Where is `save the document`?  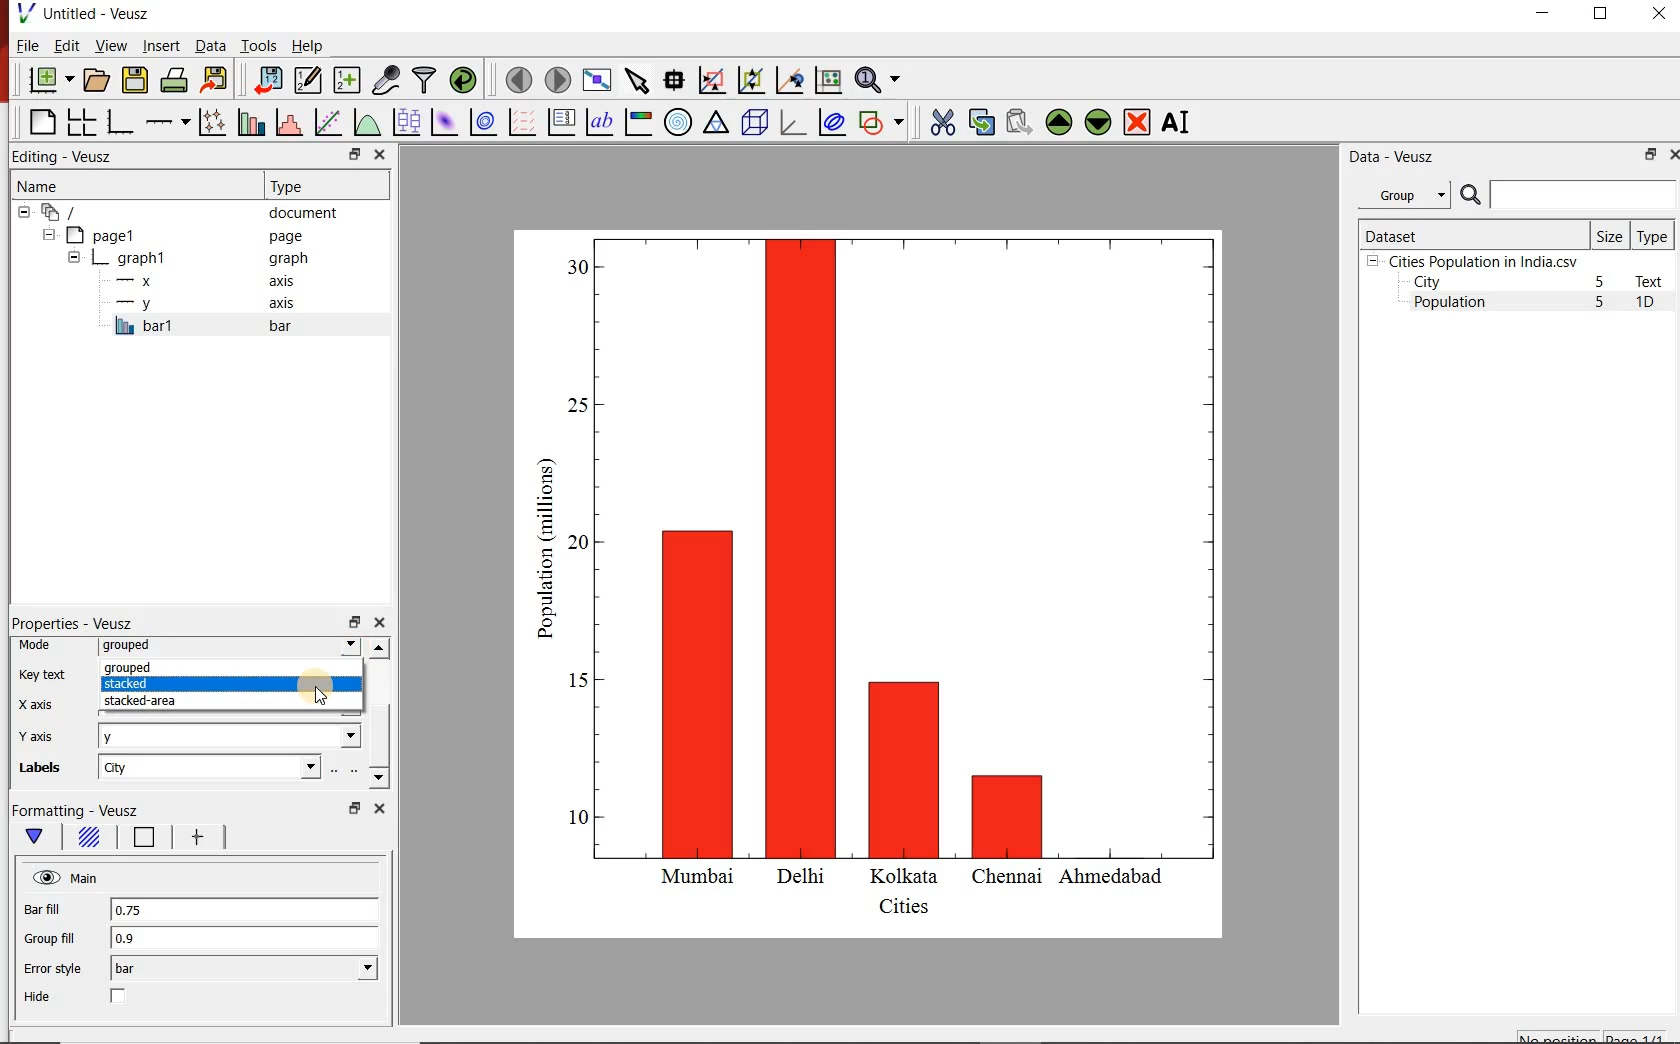
save the document is located at coordinates (135, 78).